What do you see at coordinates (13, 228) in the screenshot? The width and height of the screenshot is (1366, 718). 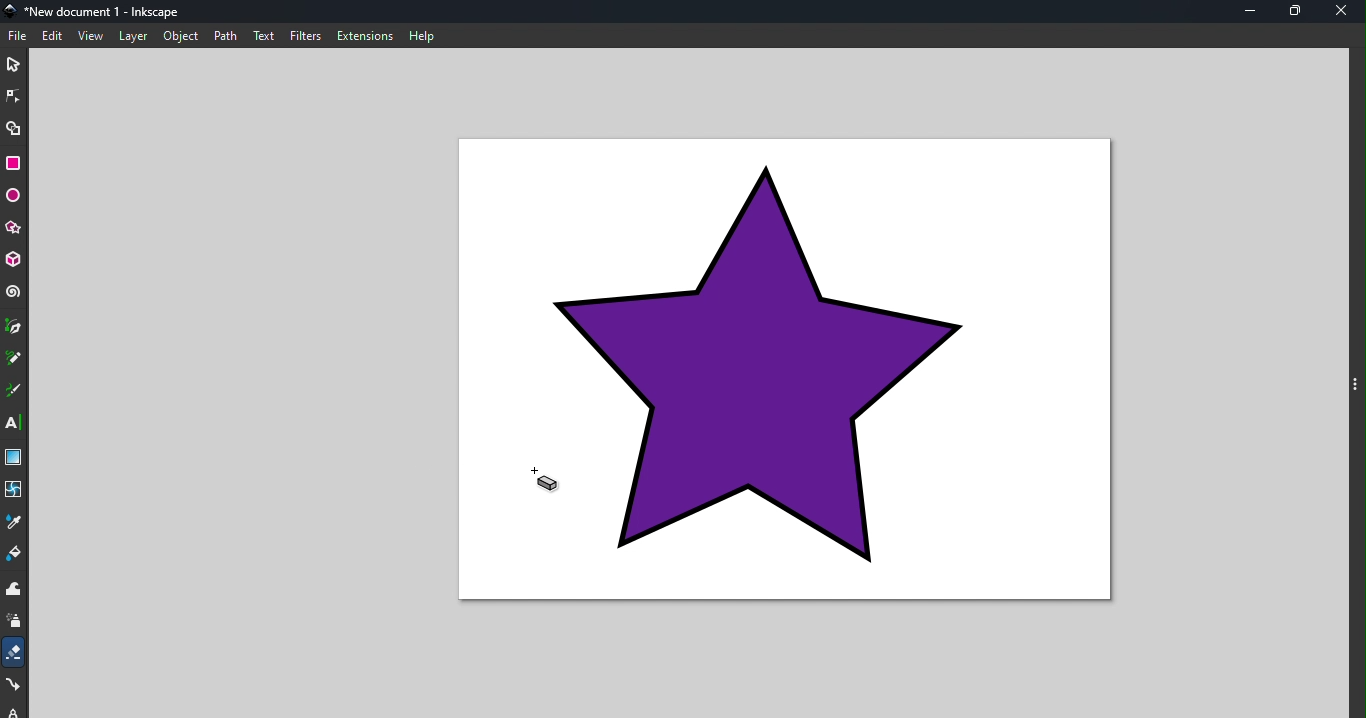 I see `star/polygon` at bounding box center [13, 228].